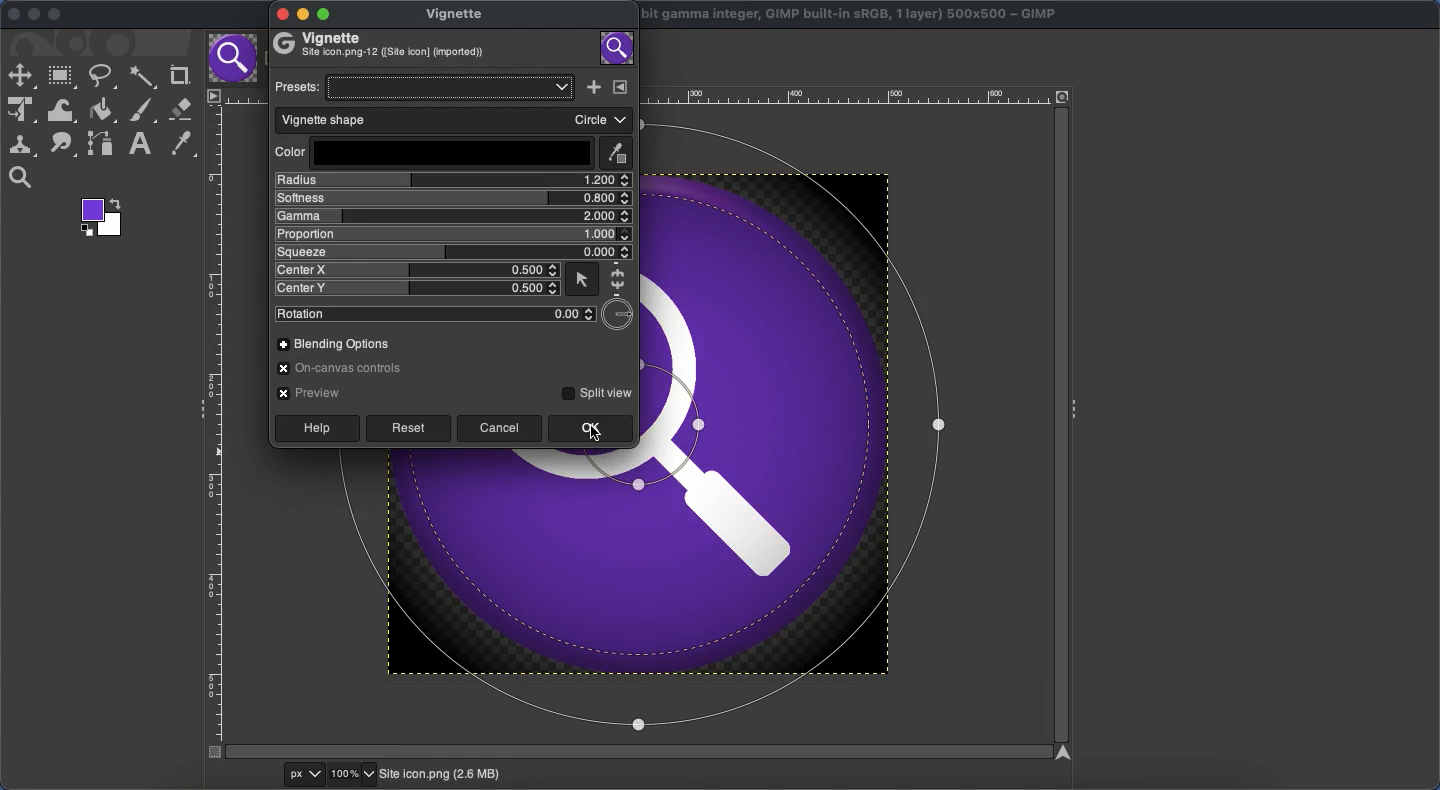  Describe the element at coordinates (142, 79) in the screenshot. I see `Fuzzy selector` at that location.